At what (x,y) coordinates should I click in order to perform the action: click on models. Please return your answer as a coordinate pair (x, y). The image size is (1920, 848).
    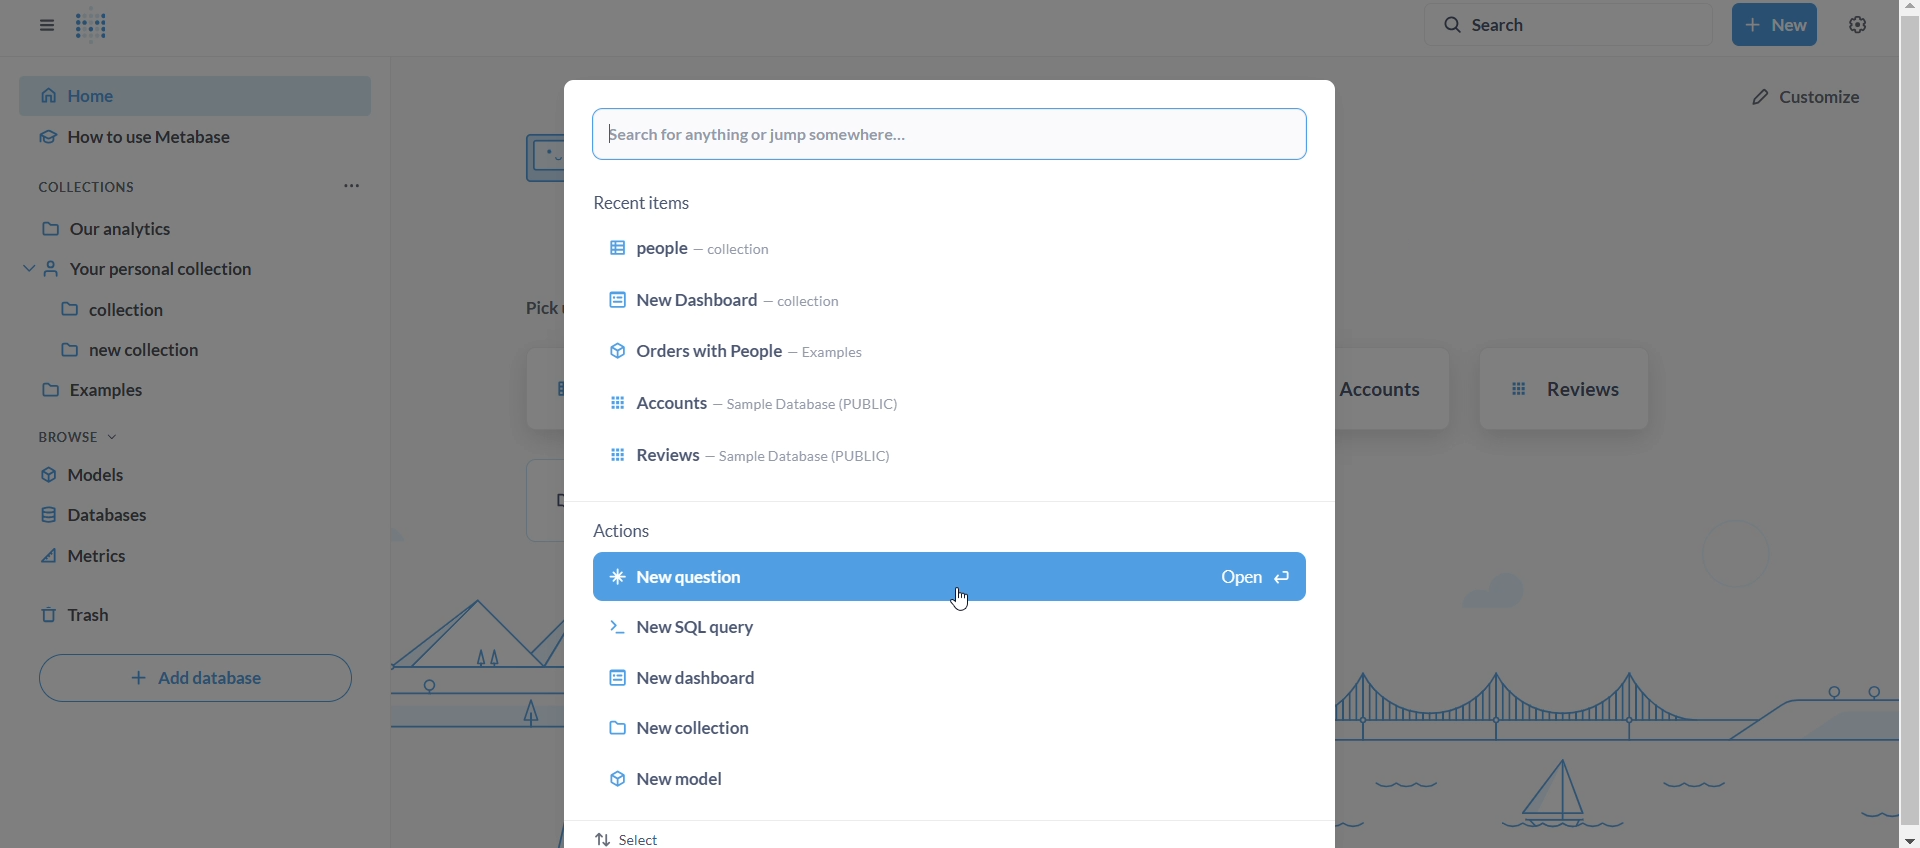
    Looking at the image, I should click on (198, 472).